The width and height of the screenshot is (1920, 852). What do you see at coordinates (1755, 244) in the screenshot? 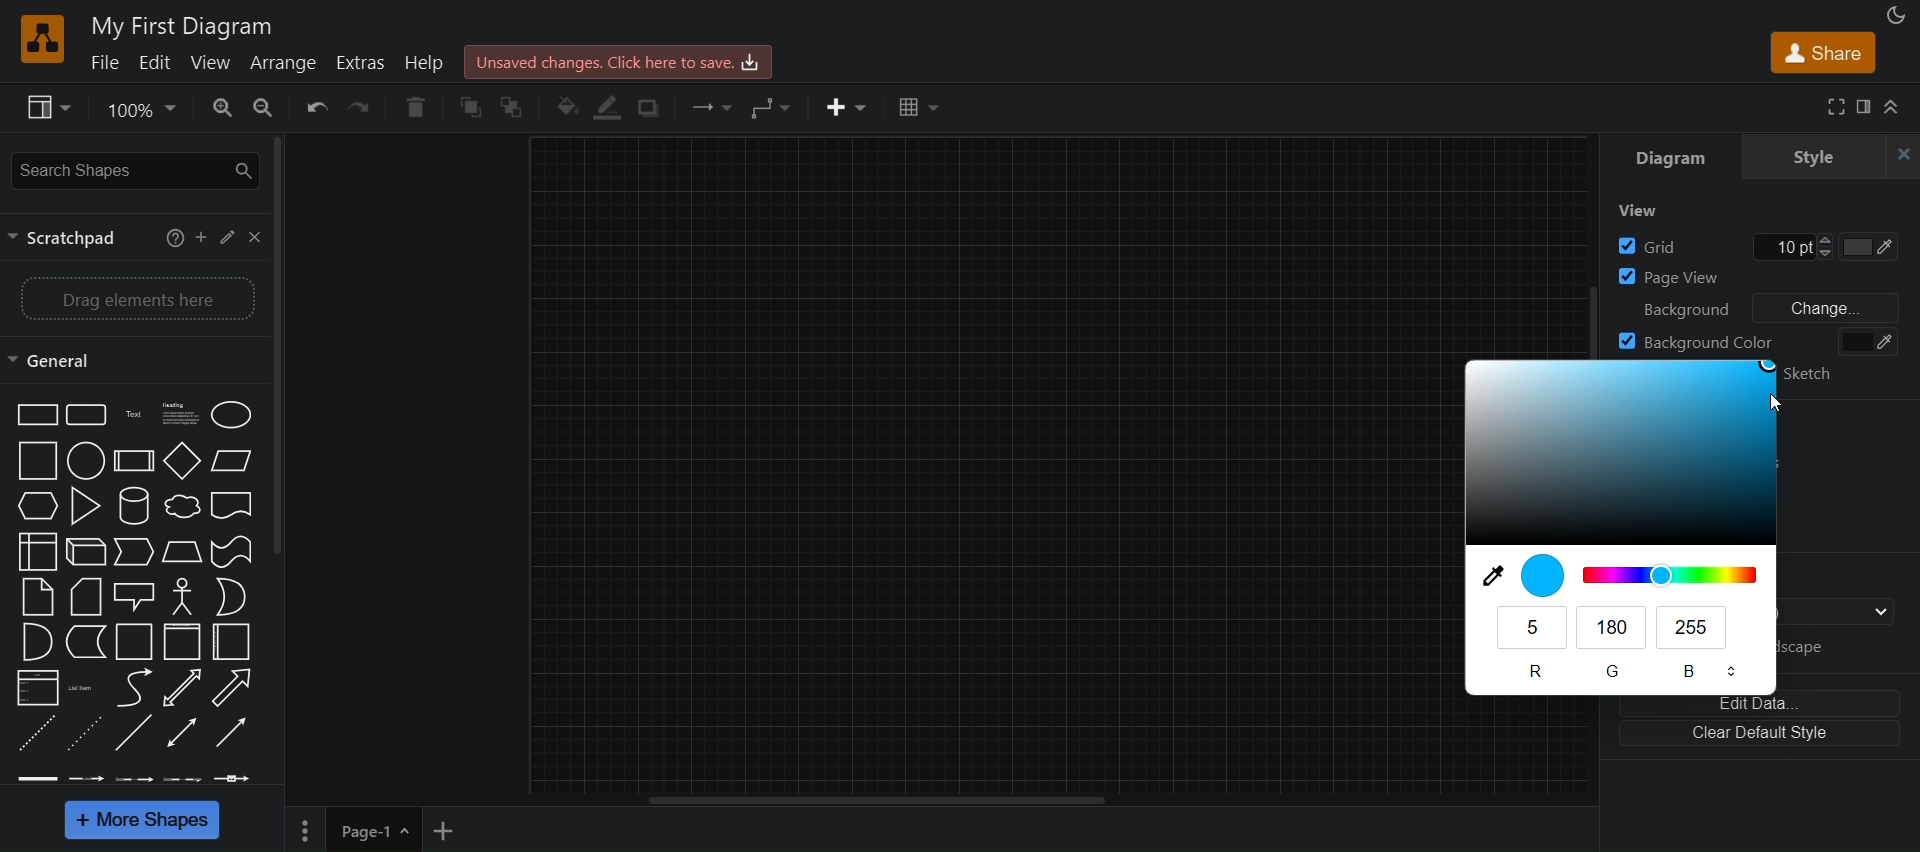
I see `grid` at bounding box center [1755, 244].